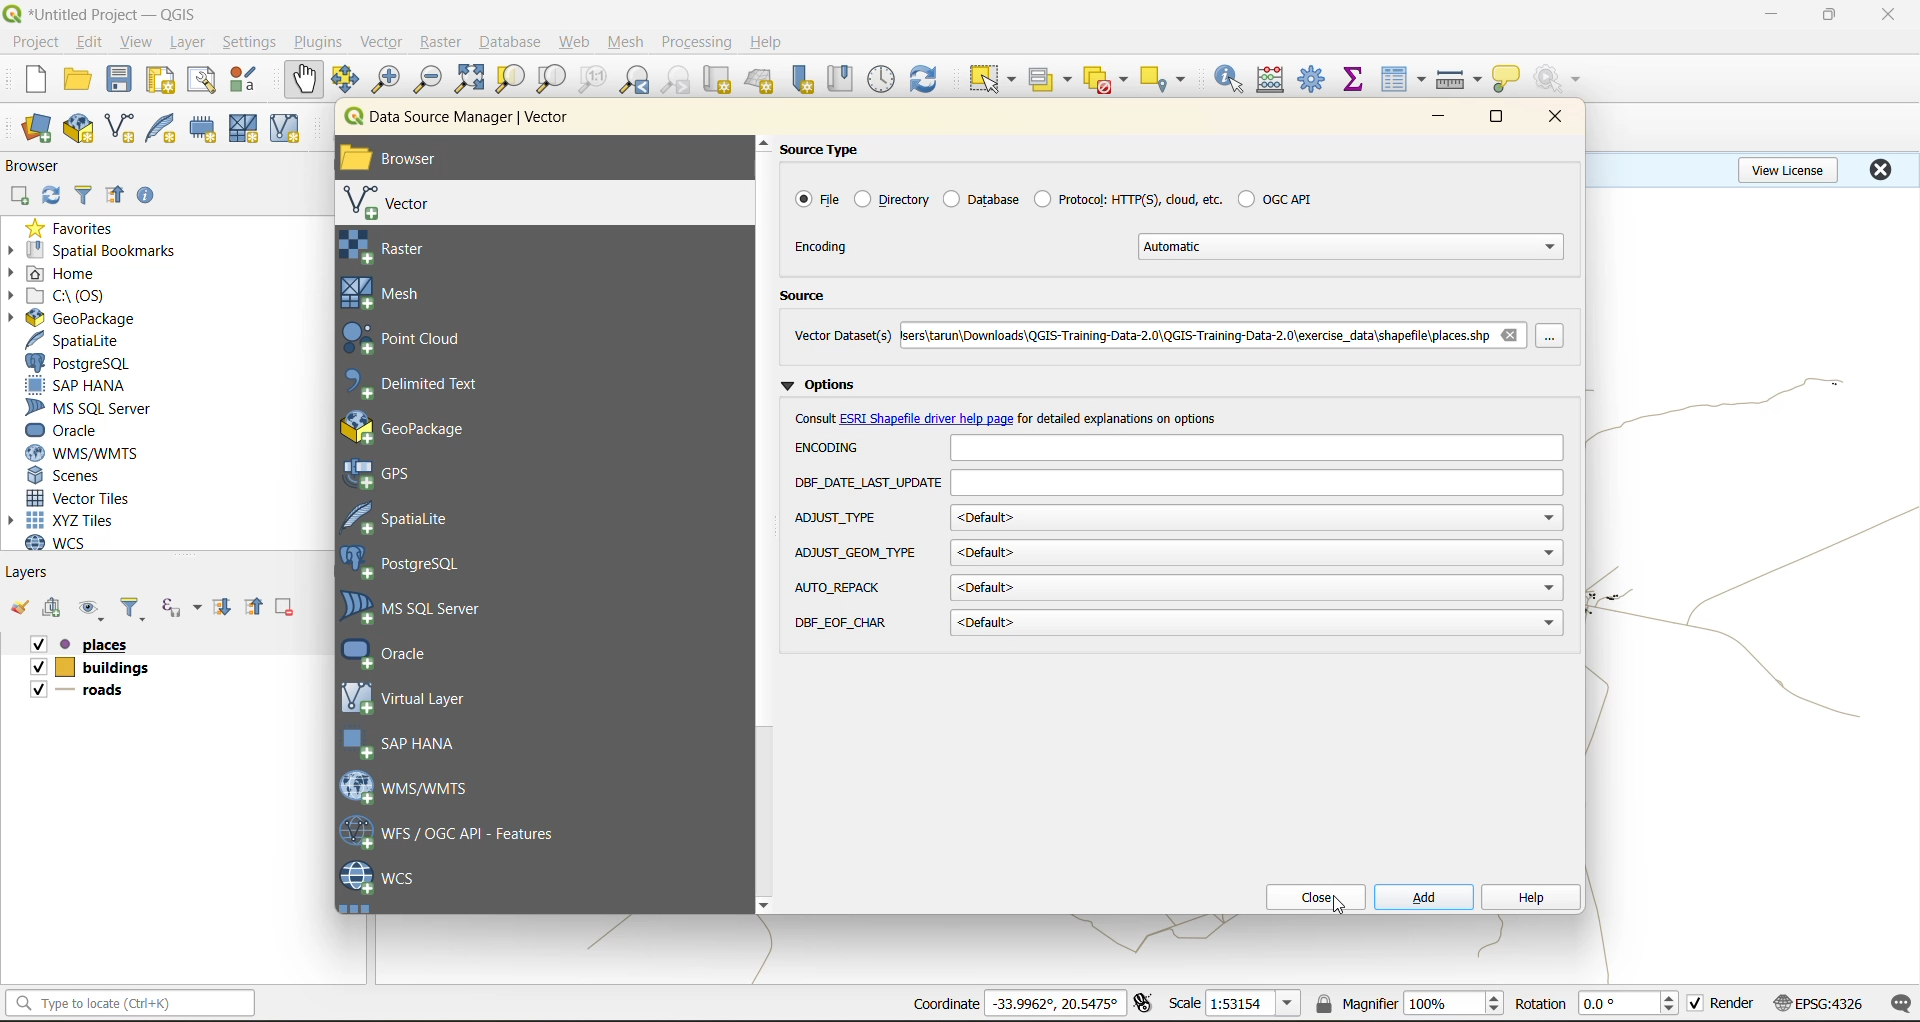  Describe the element at coordinates (856, 553) in the screenshot. I see `adjust gedm type` at that location.